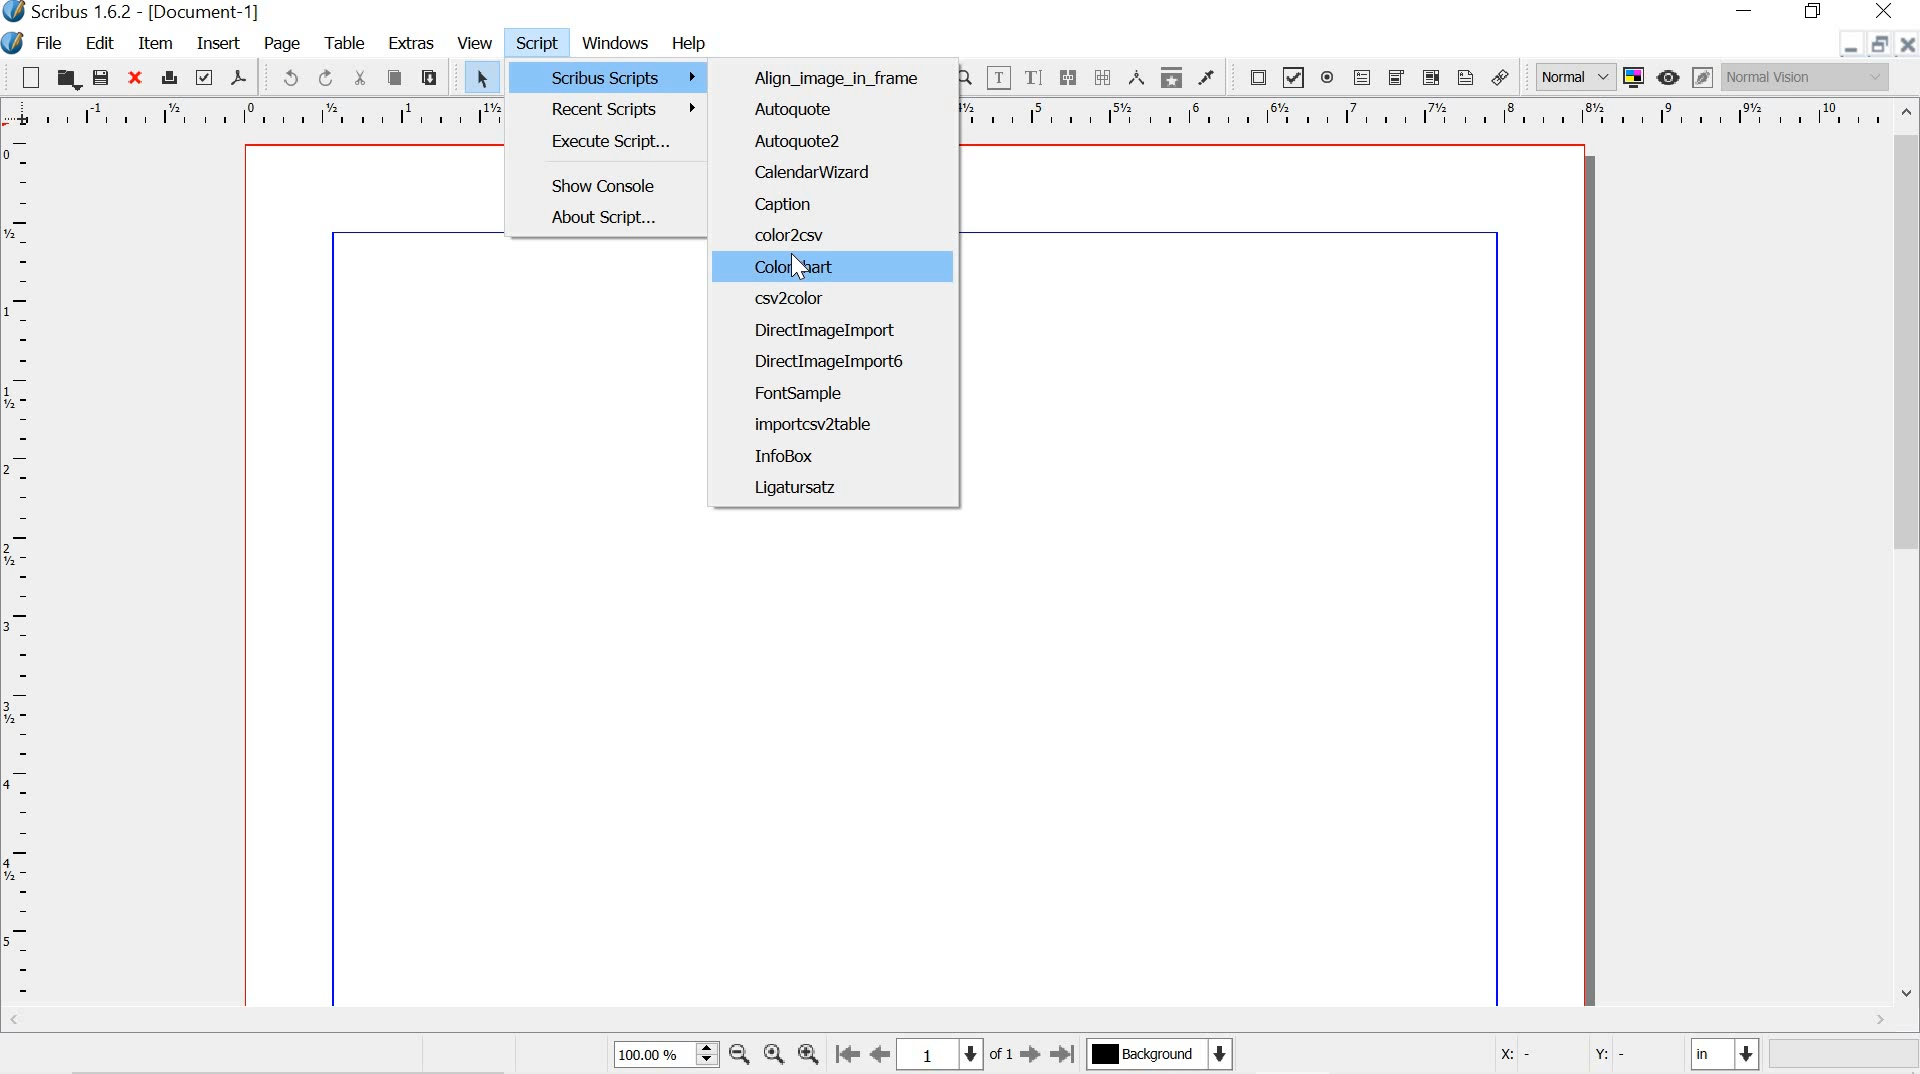 This screenshot has width=1920, height=1074. I want to click on save, so click(104, 79).